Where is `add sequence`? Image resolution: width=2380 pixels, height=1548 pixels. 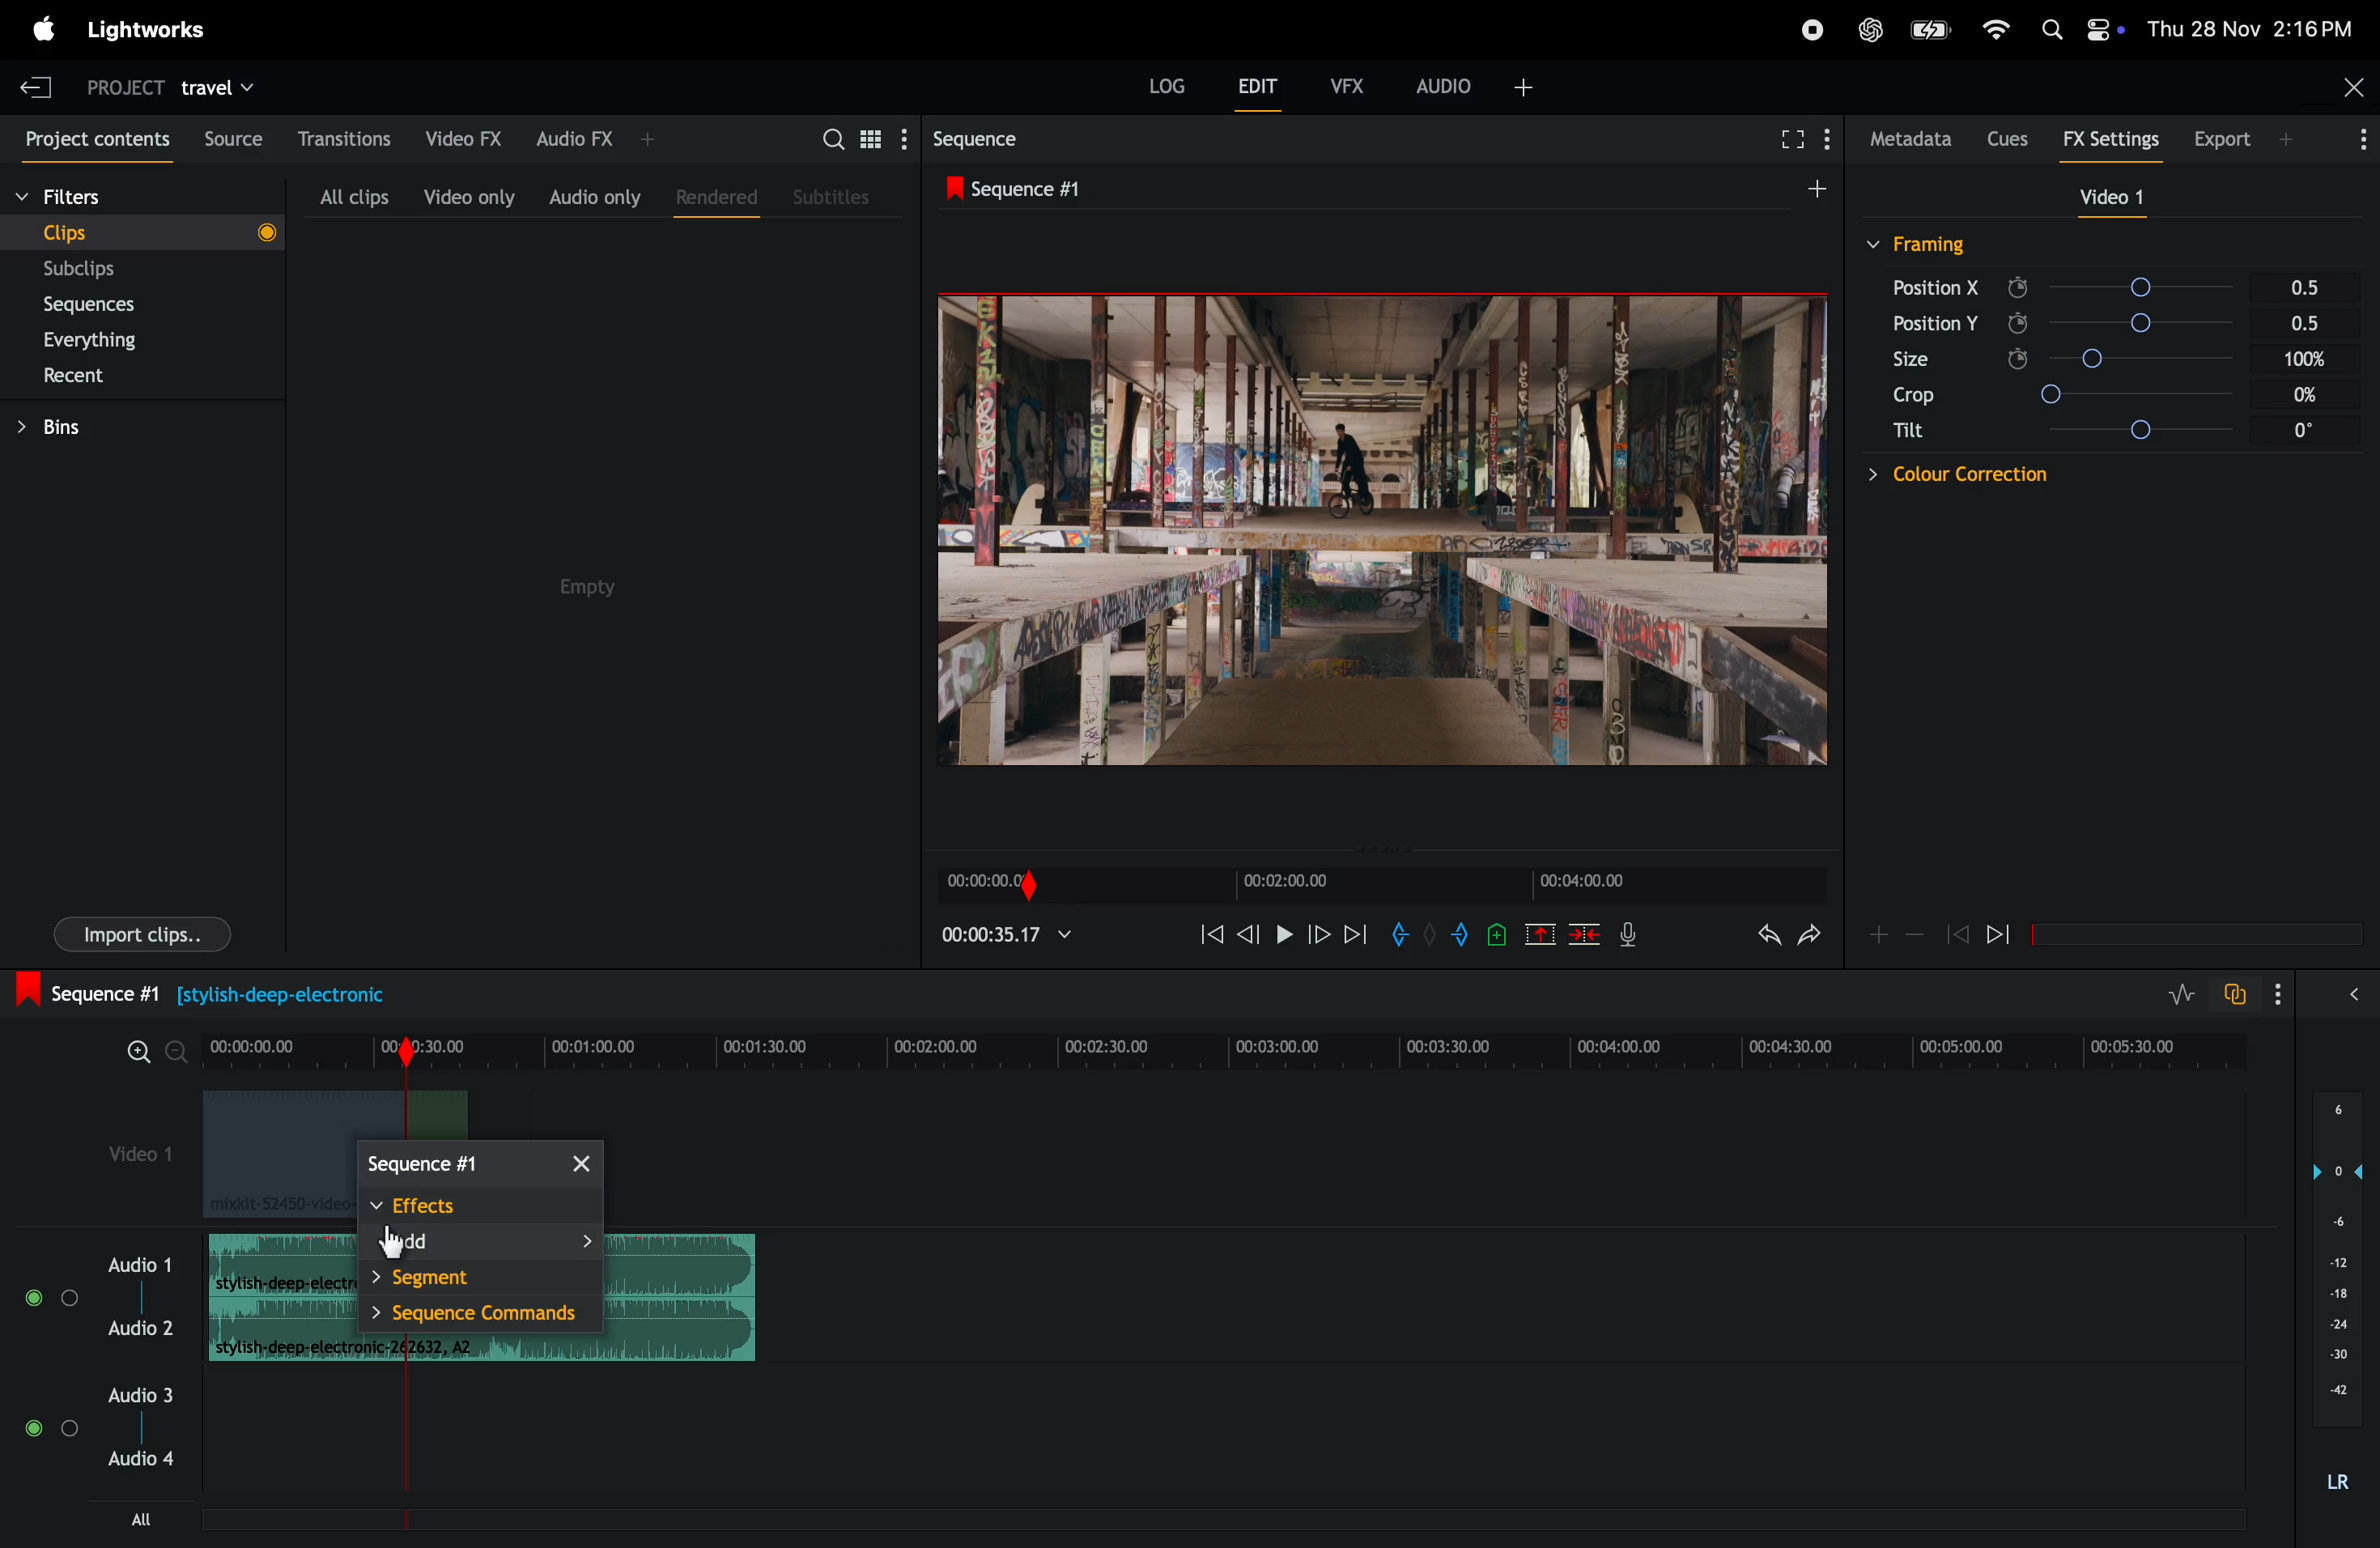 add sequence is located at coordinates (1814, 185).